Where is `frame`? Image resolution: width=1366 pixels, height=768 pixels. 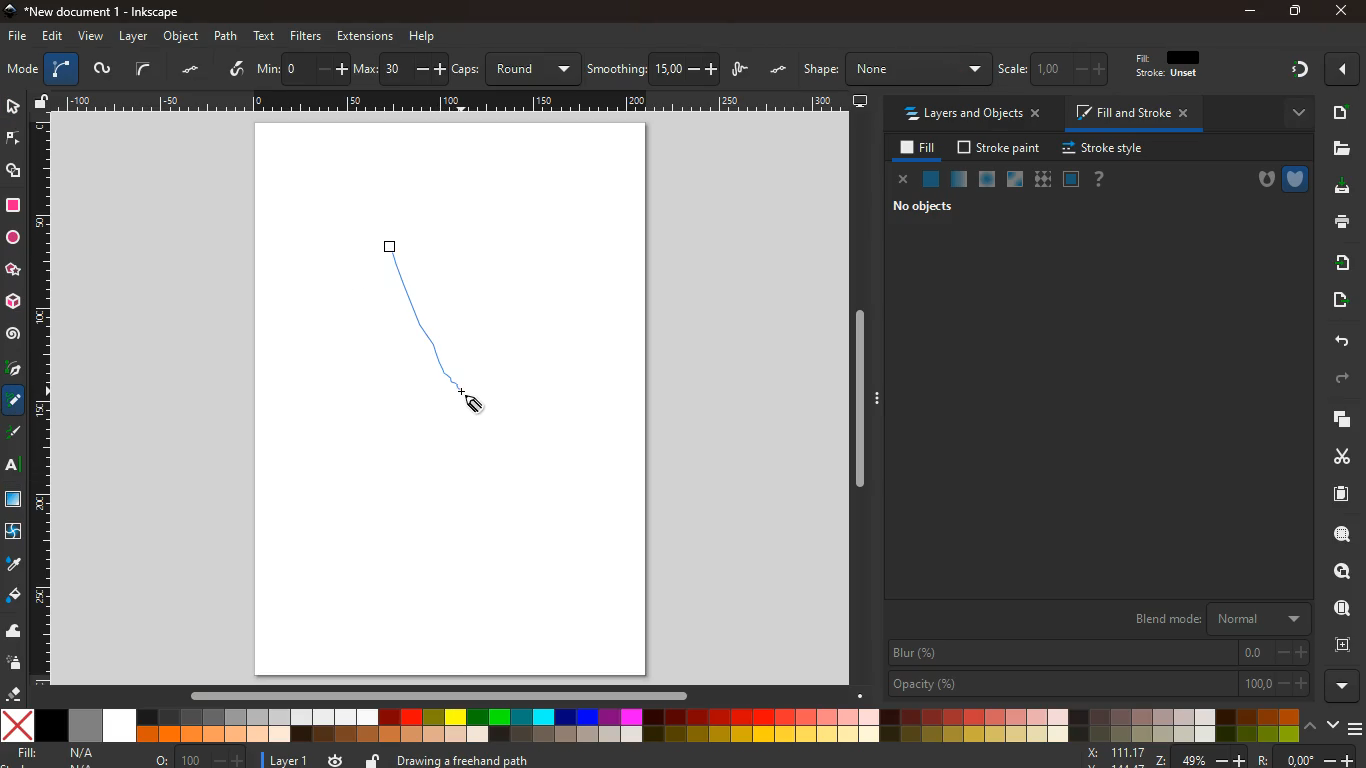 frame is located at coordinates (1344, 572).